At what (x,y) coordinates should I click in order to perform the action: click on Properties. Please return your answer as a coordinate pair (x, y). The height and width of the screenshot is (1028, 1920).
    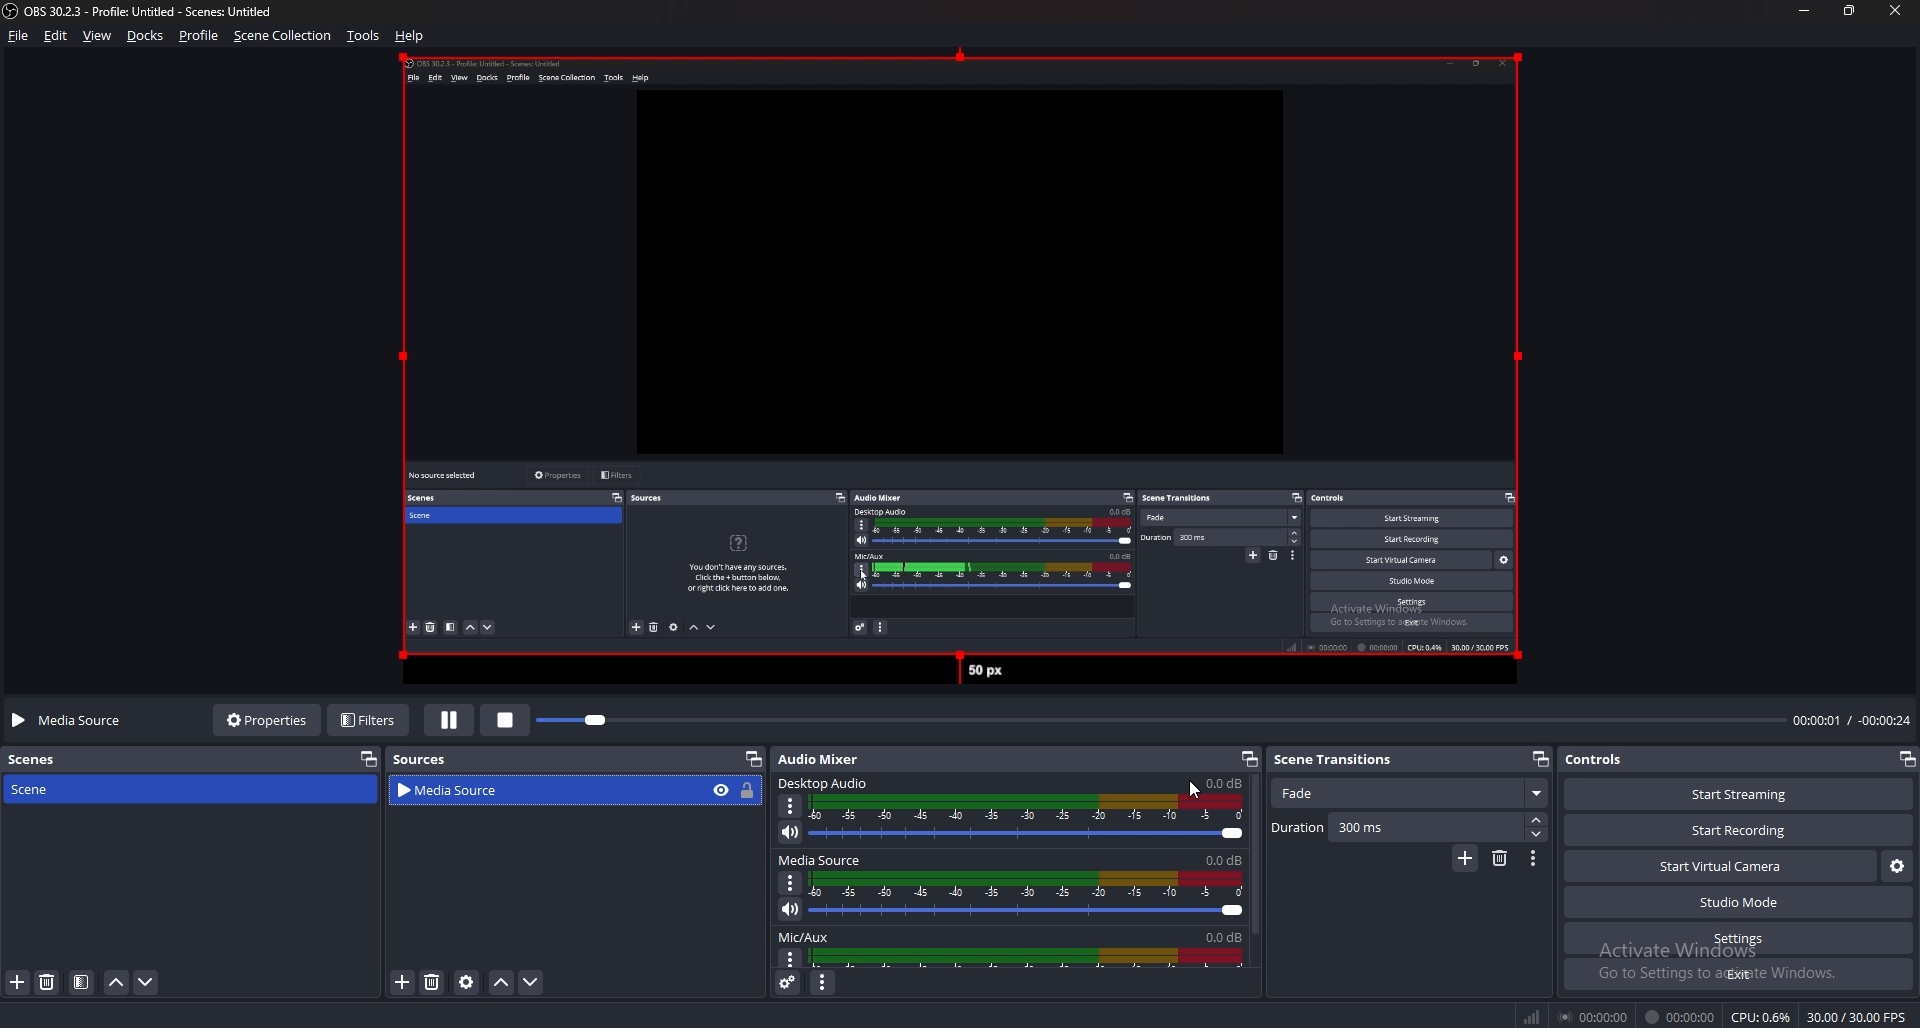
    Looking at the image, I should click on (267, 721).